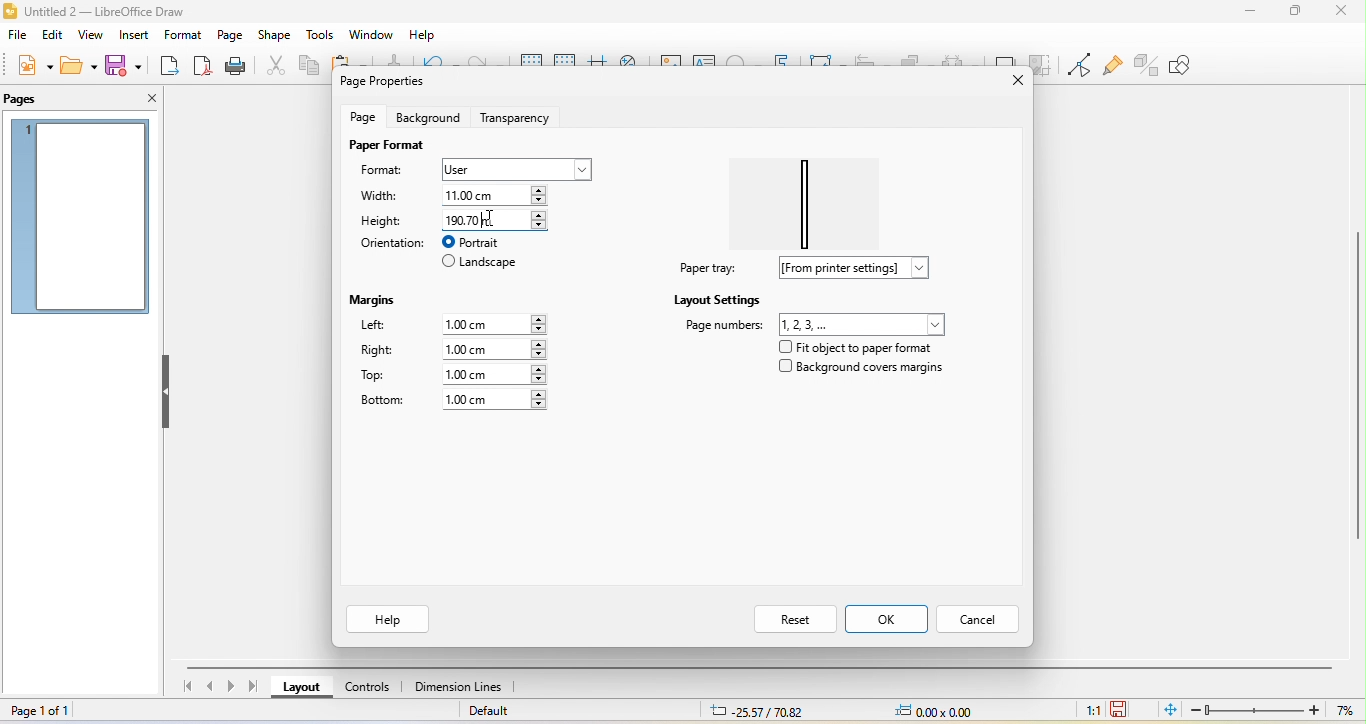 The height and width of the screenshot is (724, 1366). What do you see at coordinates (763, 665) in the screenshot?
I see `horizontal scroll bar` at bounding box center [763, 665].